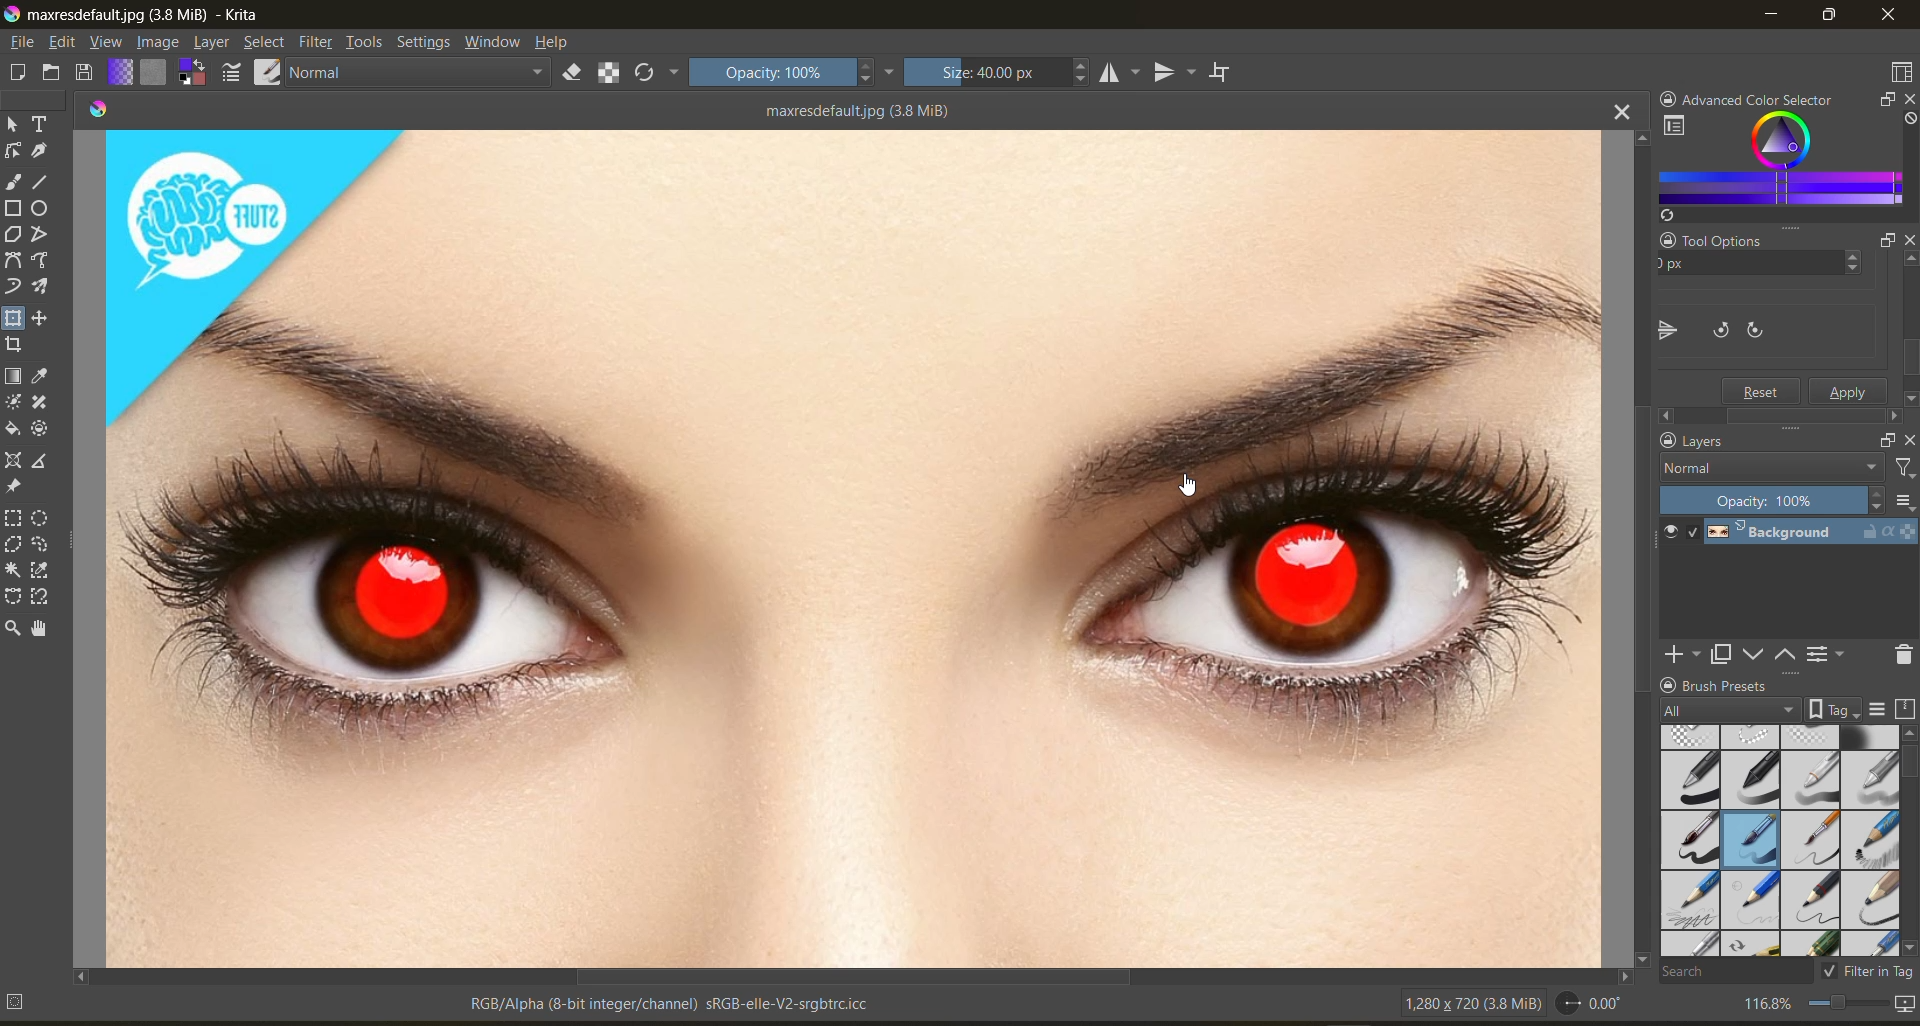 The height and width of the screenshot is (1026, 1920). Describe the element at coordinates (1771, 468) in the screenshot. I see `normal` at that location.